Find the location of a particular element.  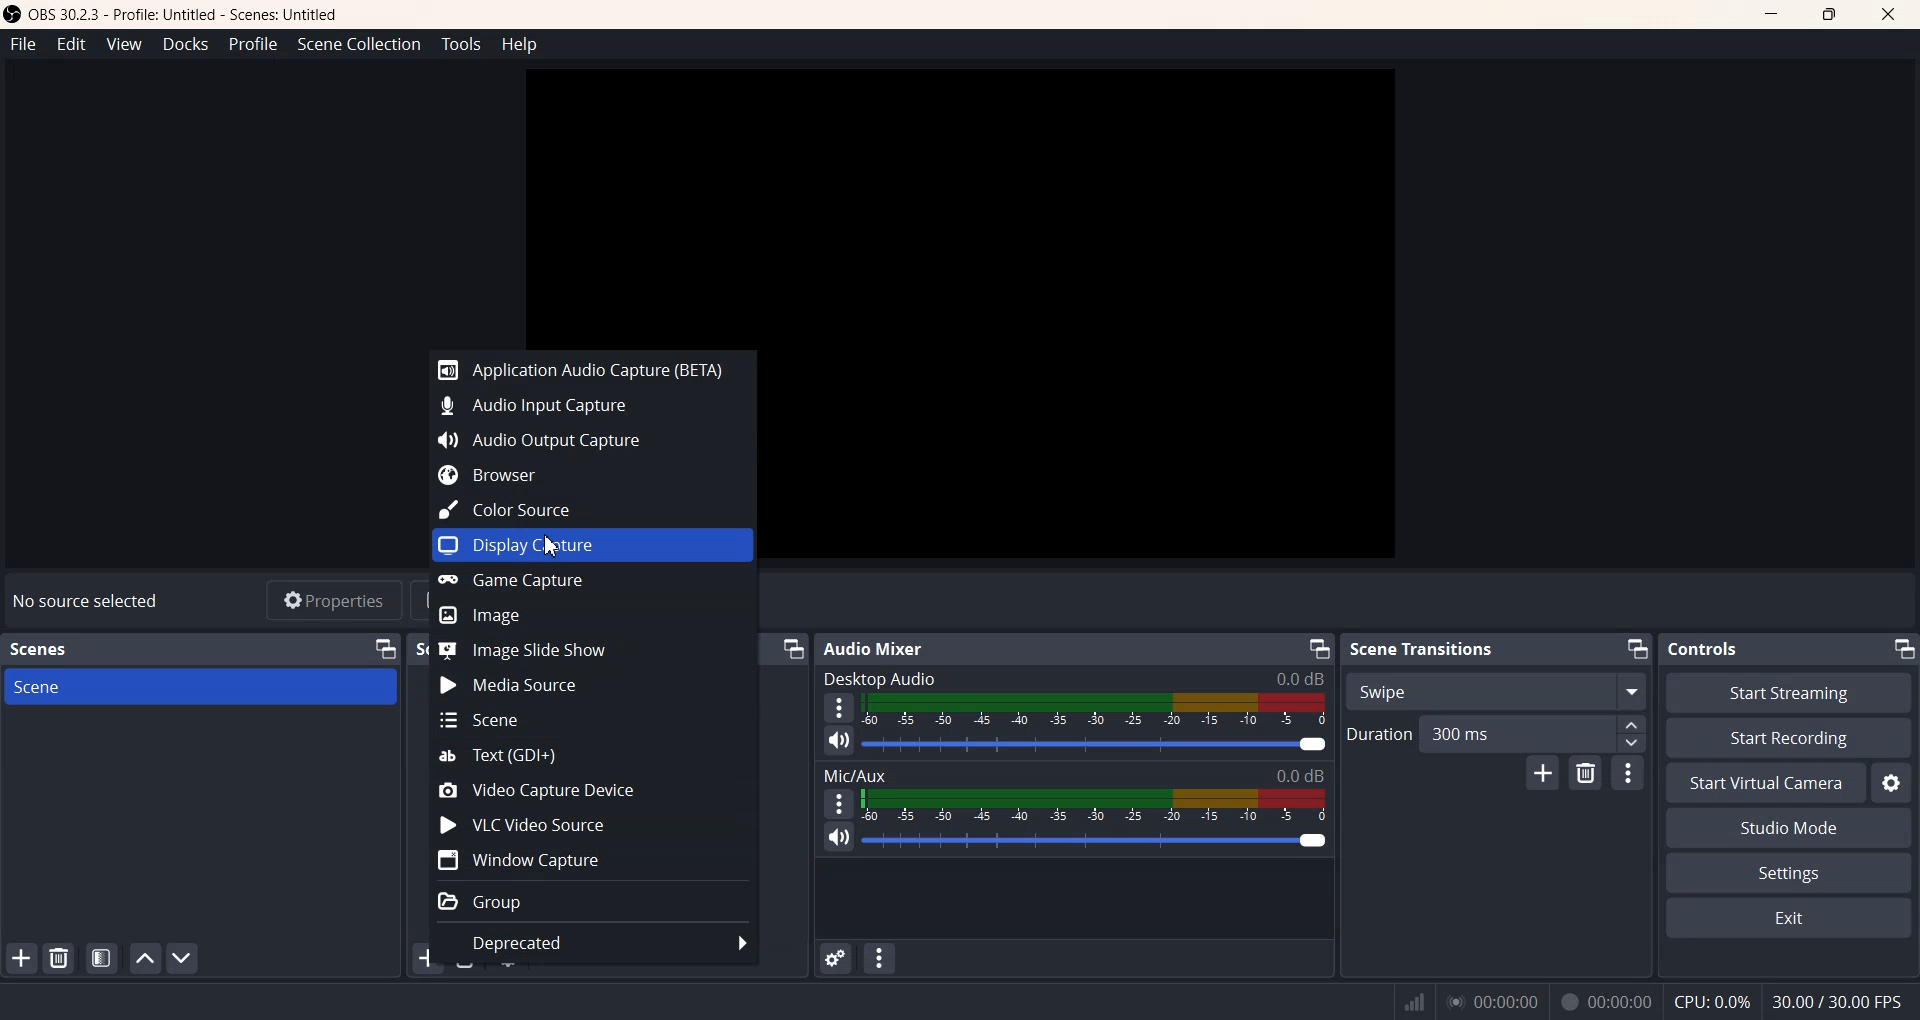

Properties is located at coordinates (333, 600).